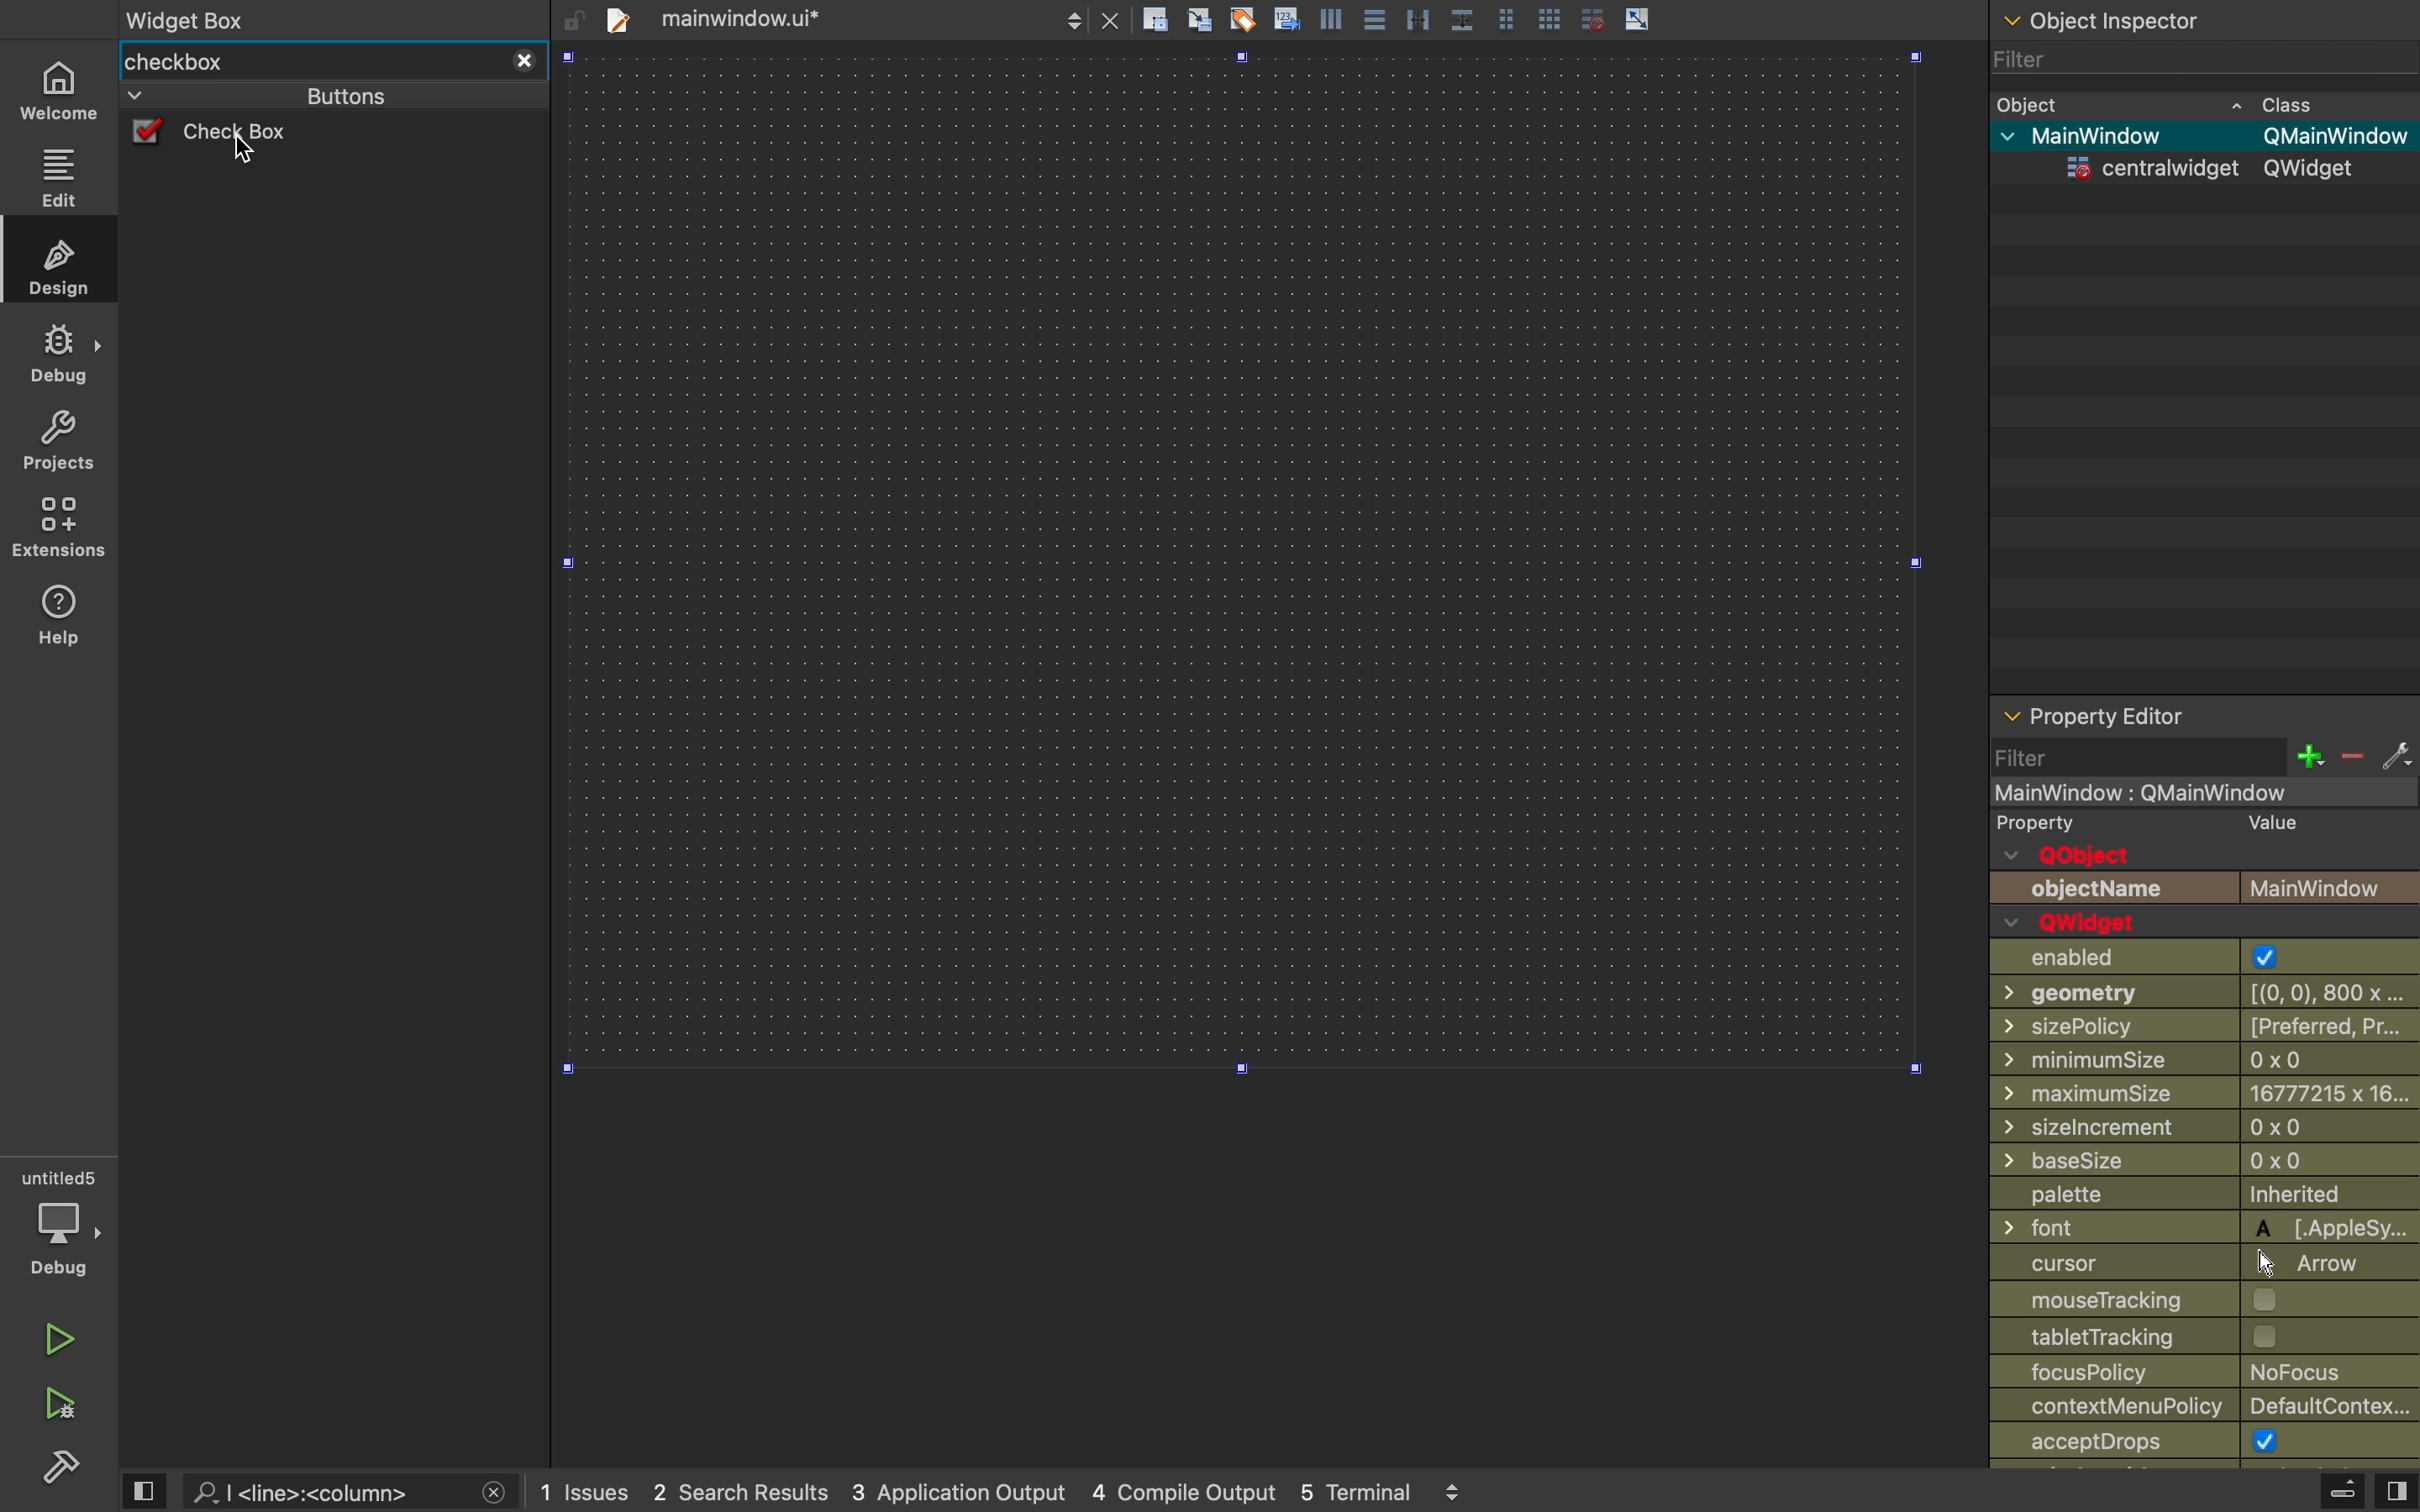 This screenshot has width=2420, height=1512. What do you see at coordinates (247, 134) in the screenshot?
I see `check box` at bounding box center [247, 134].